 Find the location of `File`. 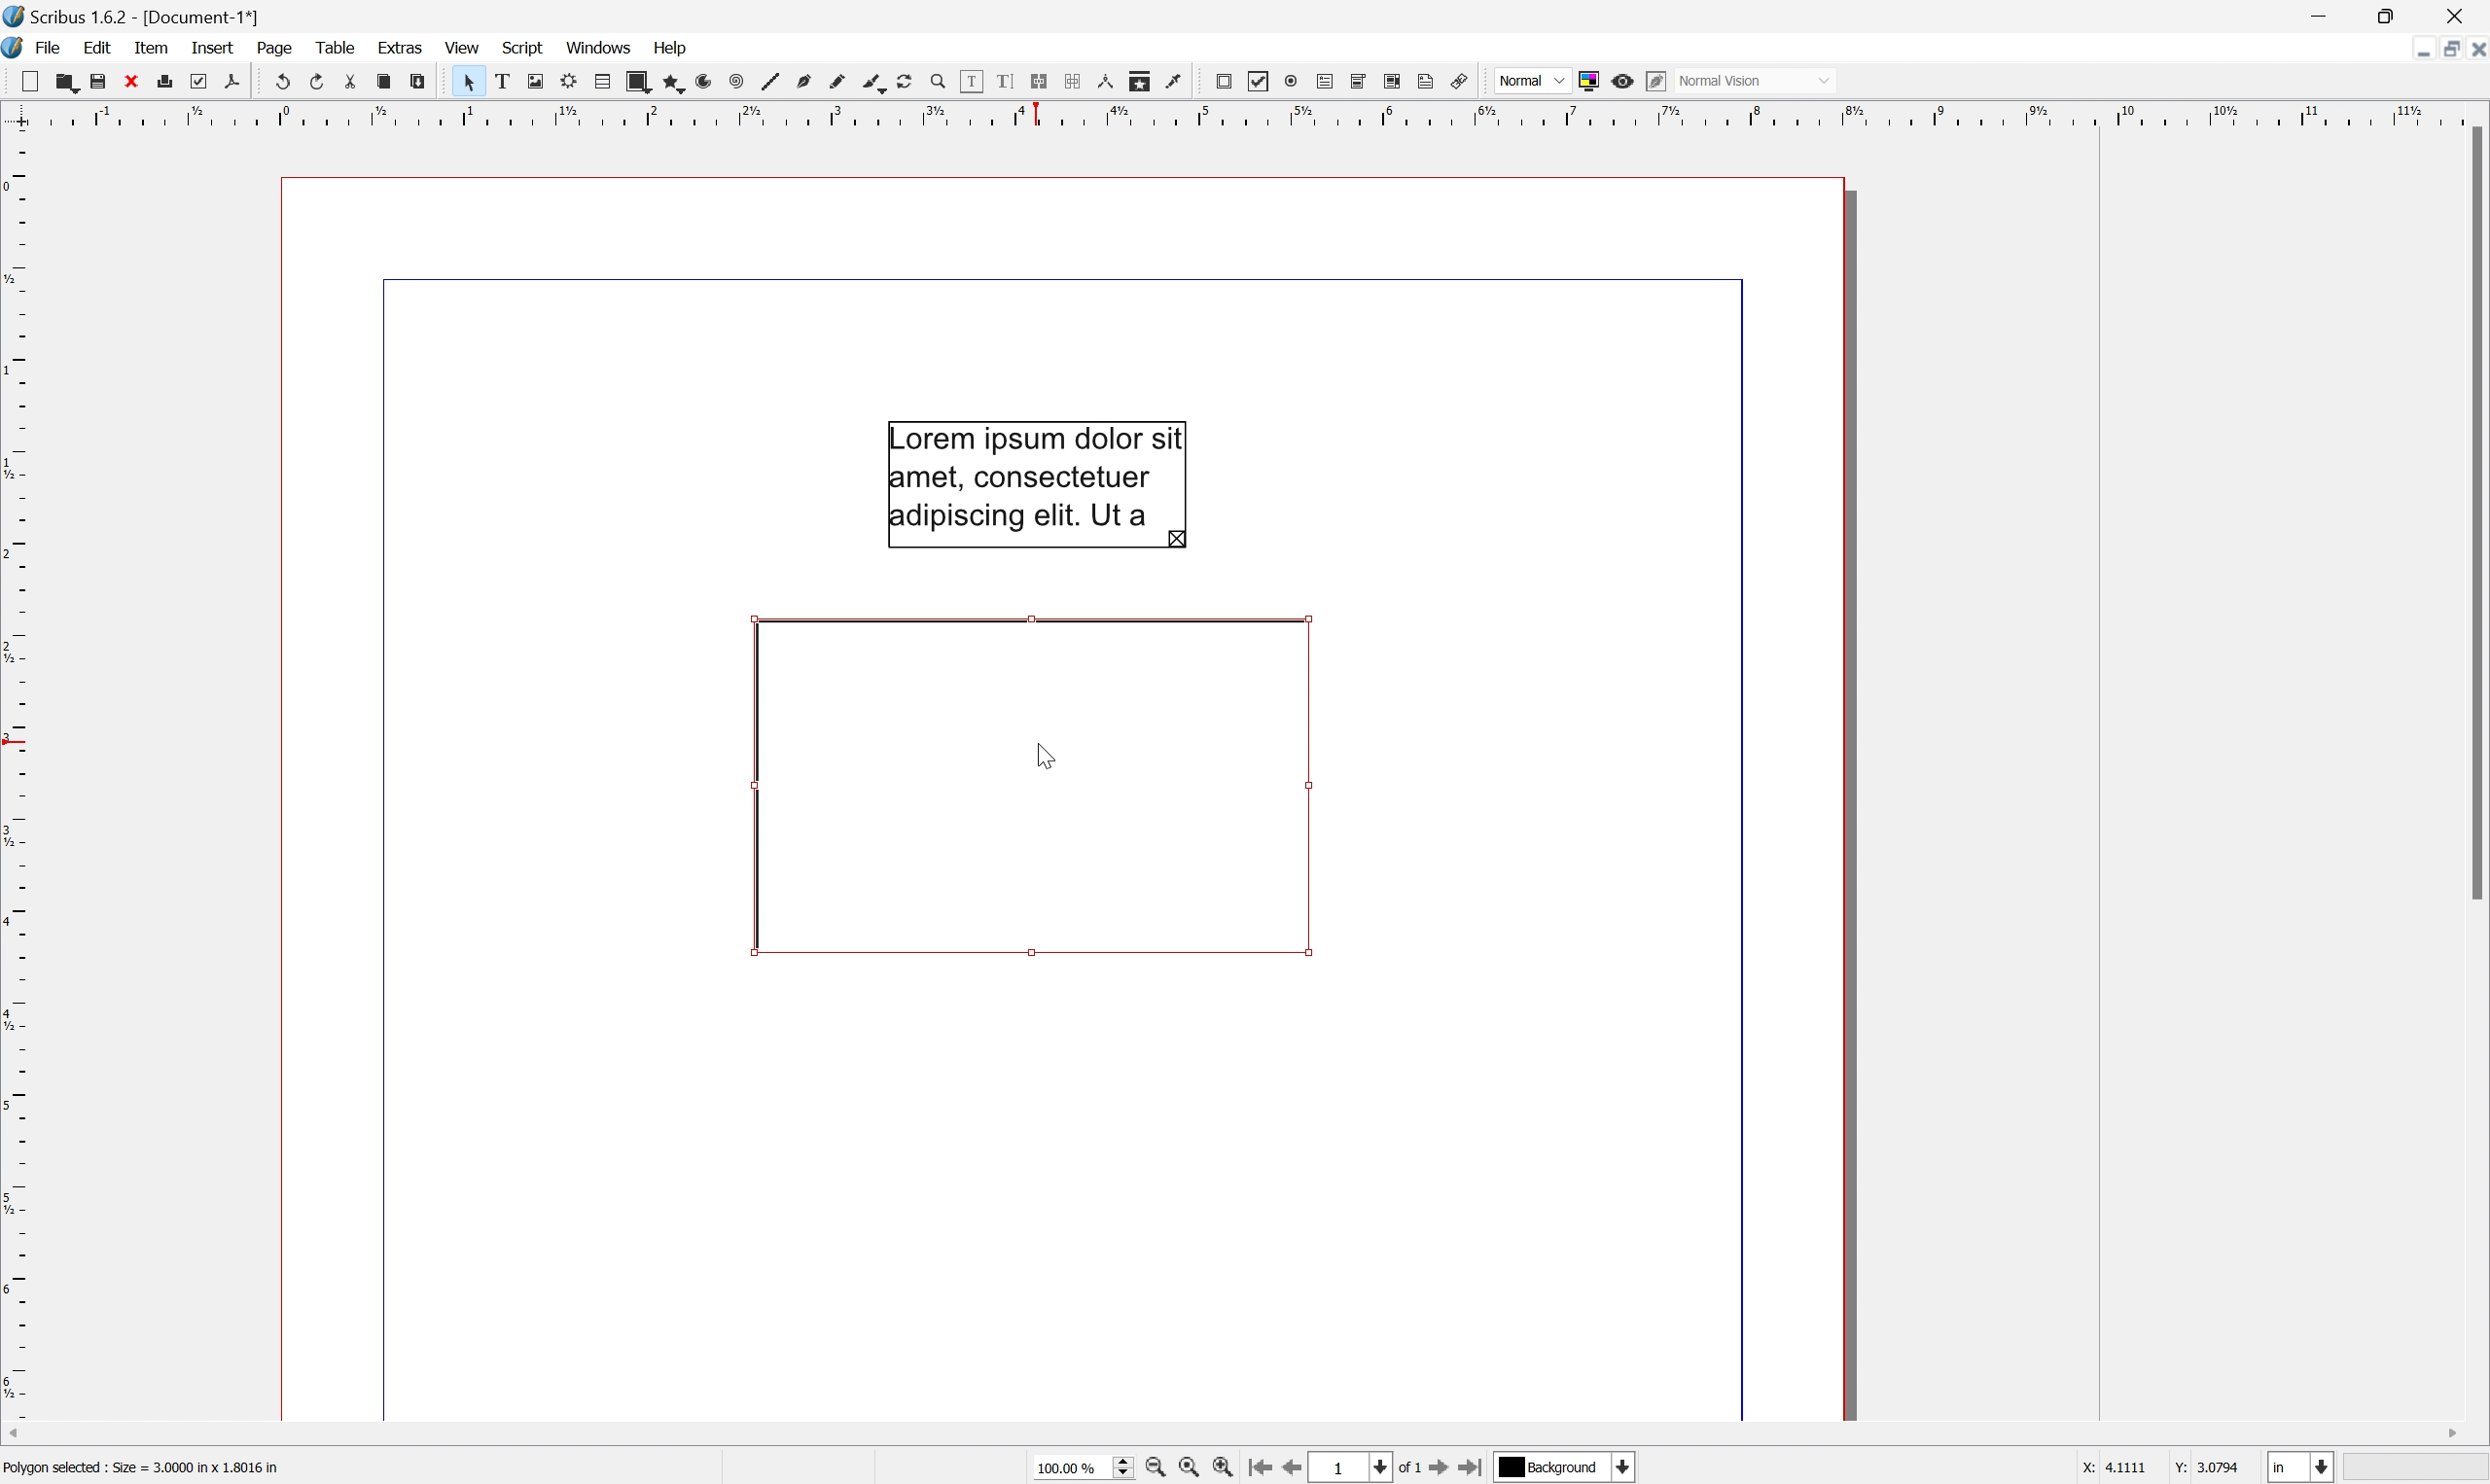

File is located at coordinates (45, 47).